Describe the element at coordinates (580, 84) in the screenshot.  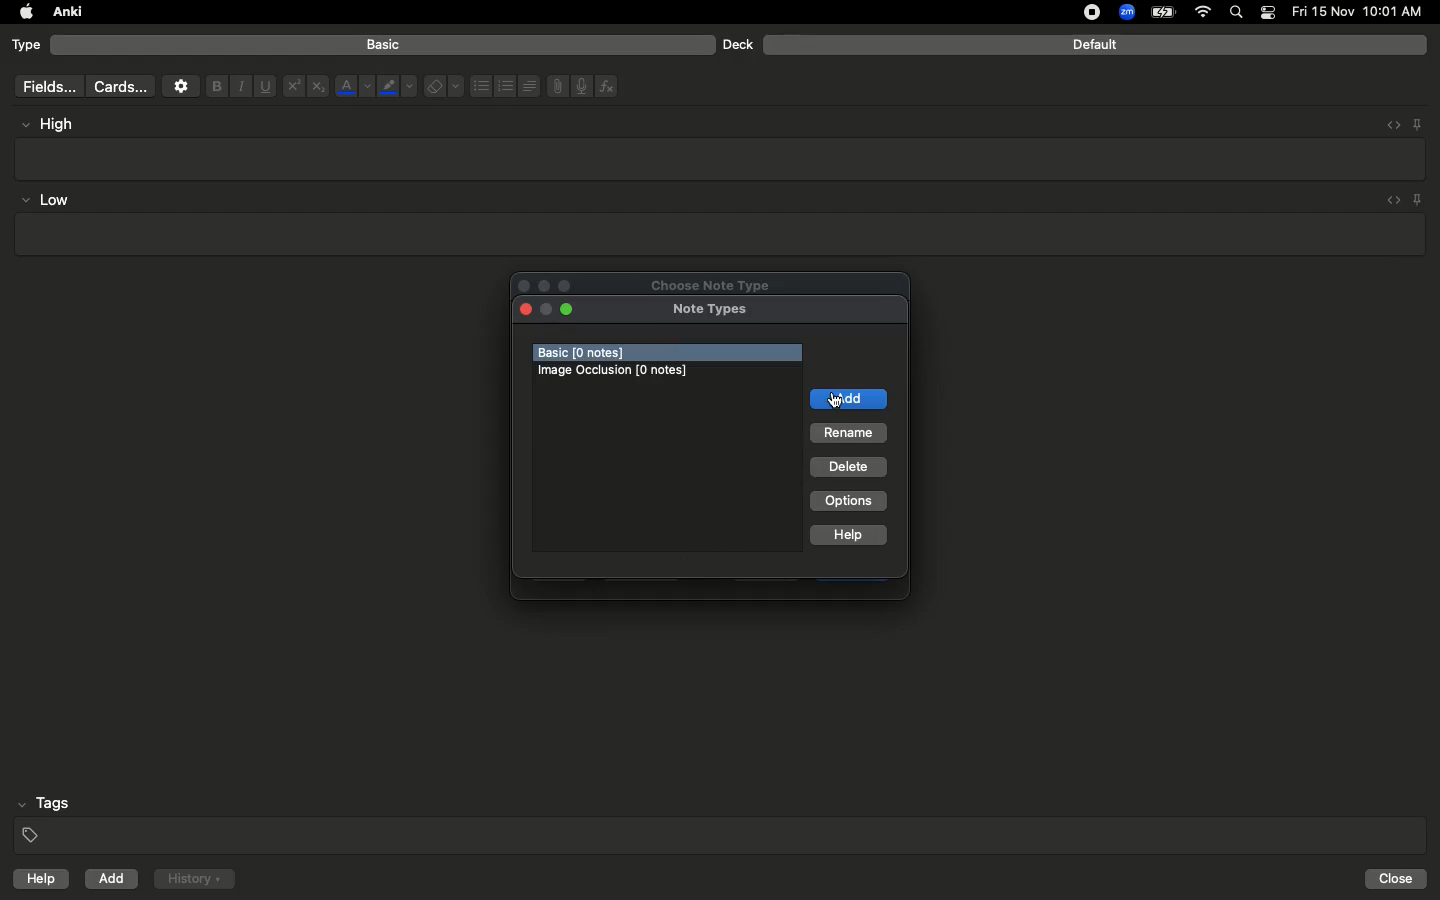
I see `Voice recorder` at that location.